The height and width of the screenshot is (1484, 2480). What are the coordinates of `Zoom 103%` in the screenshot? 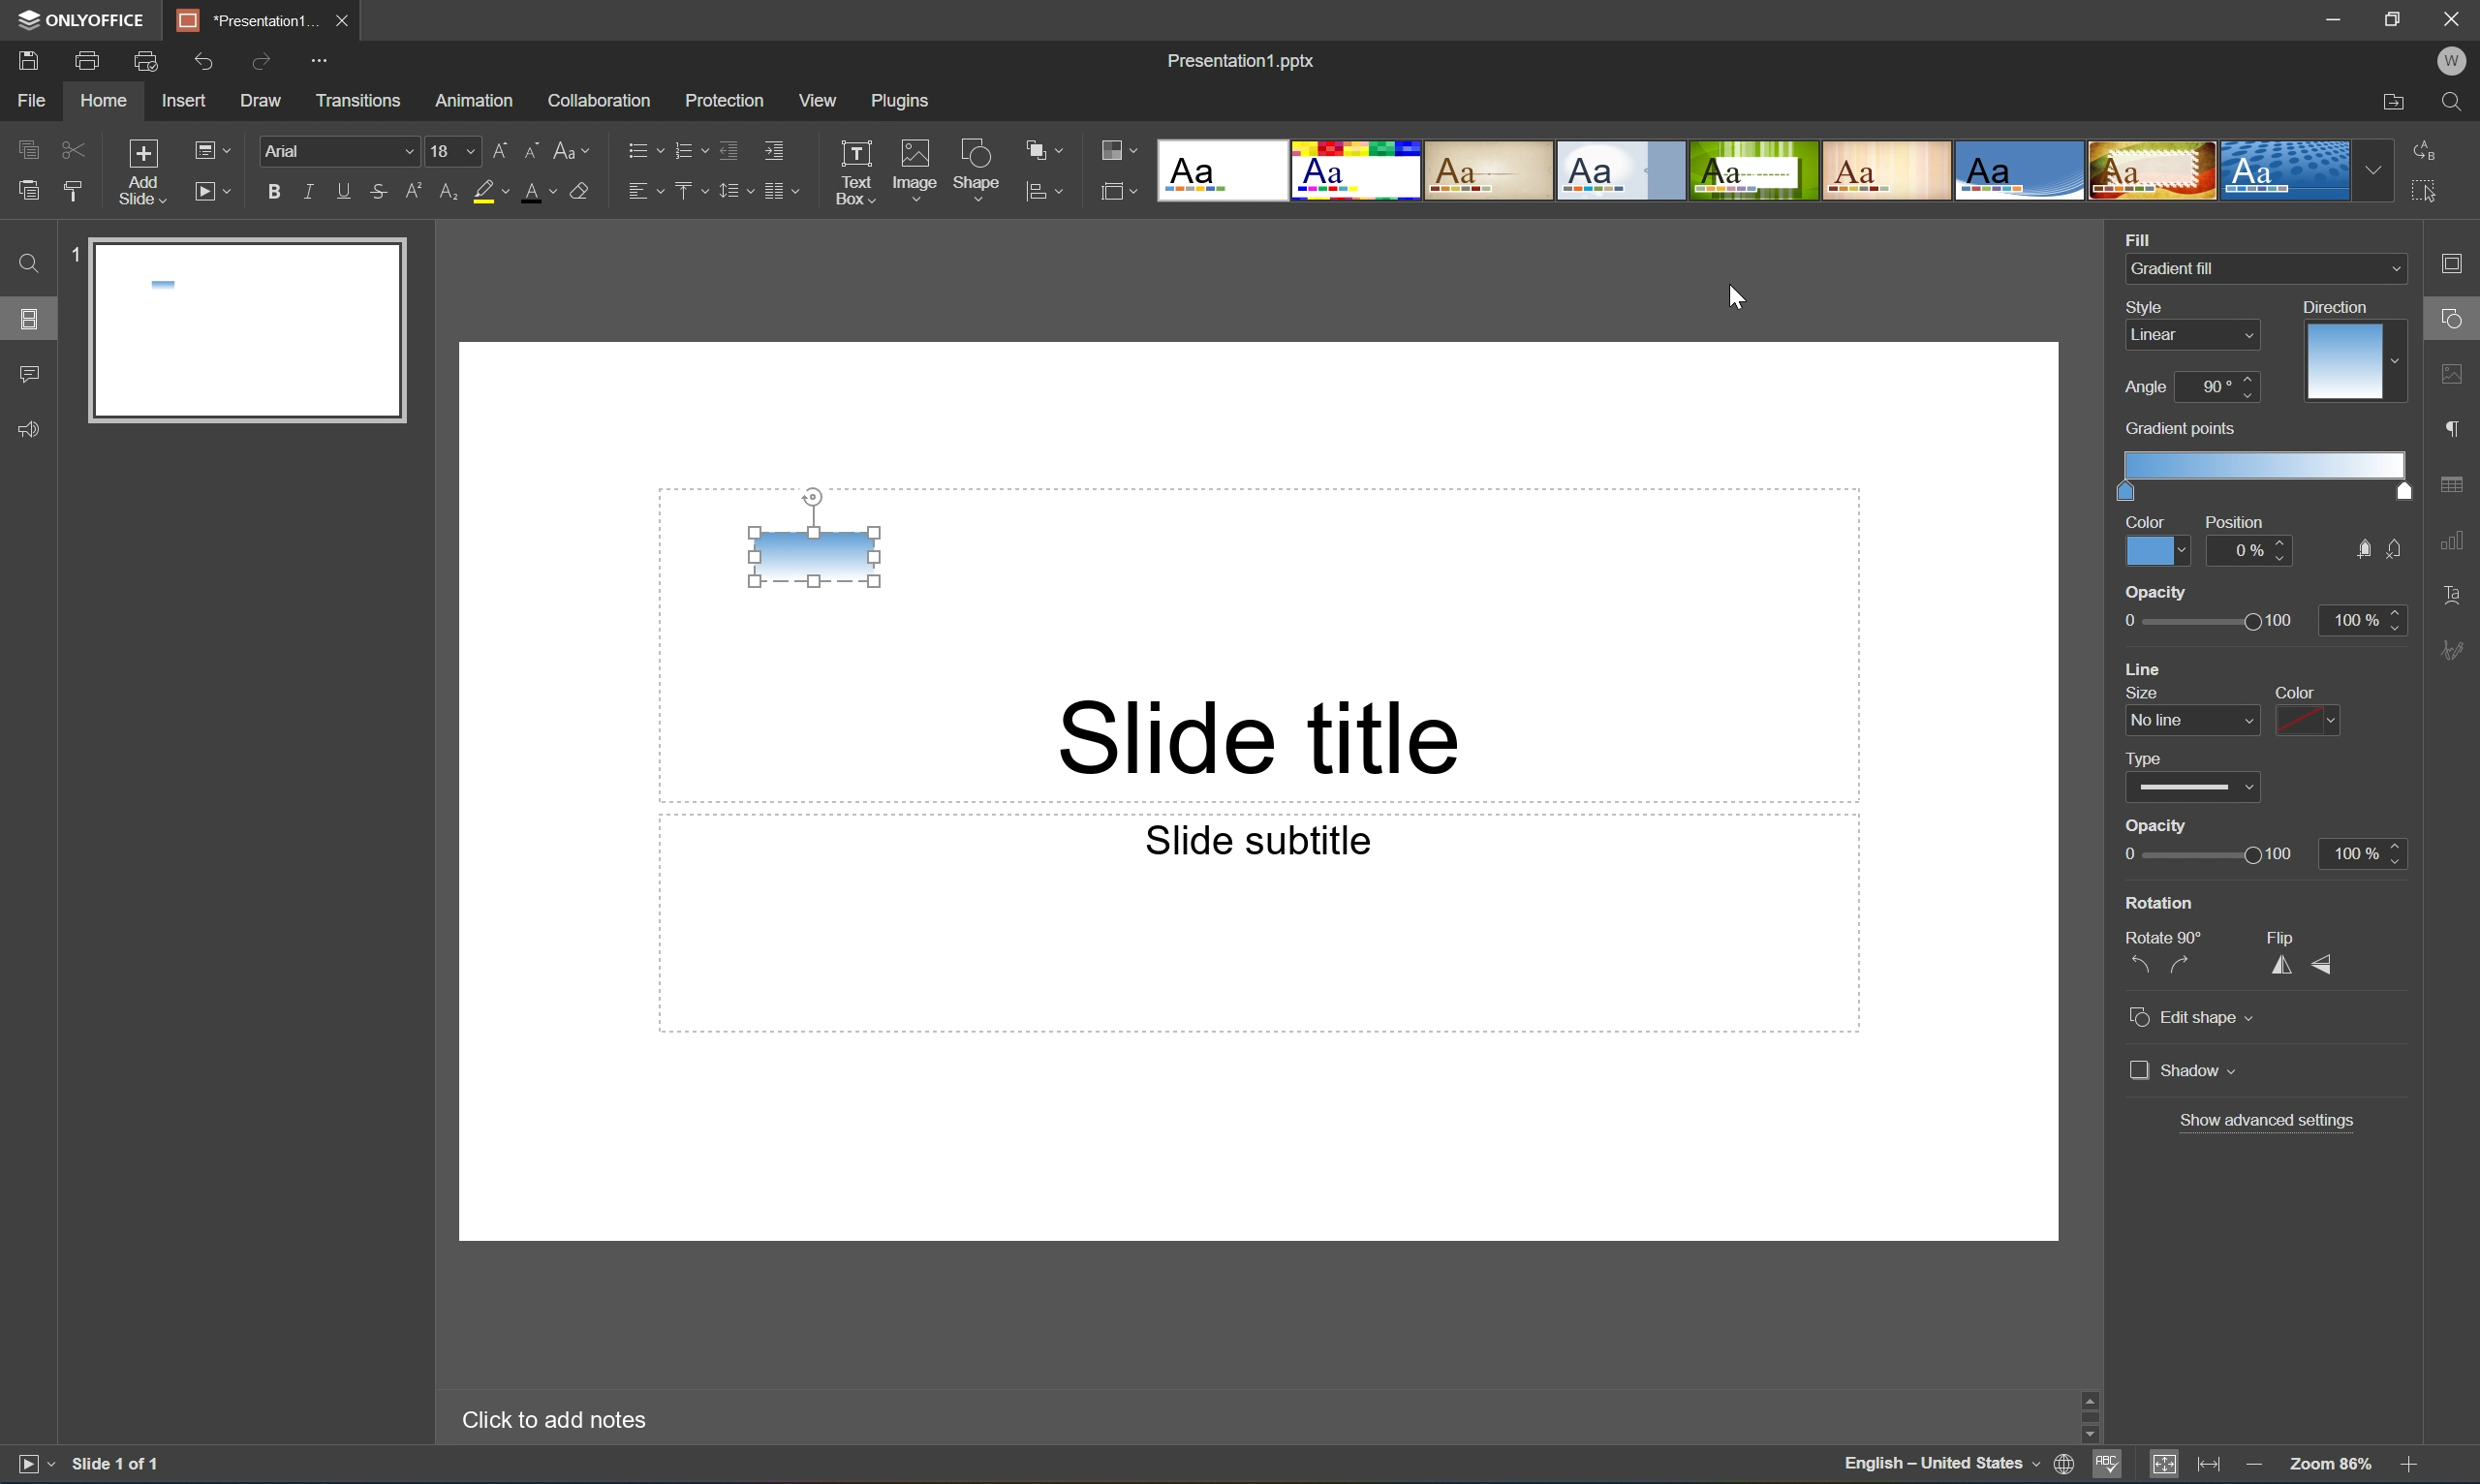 It's located at (2333, 1467).